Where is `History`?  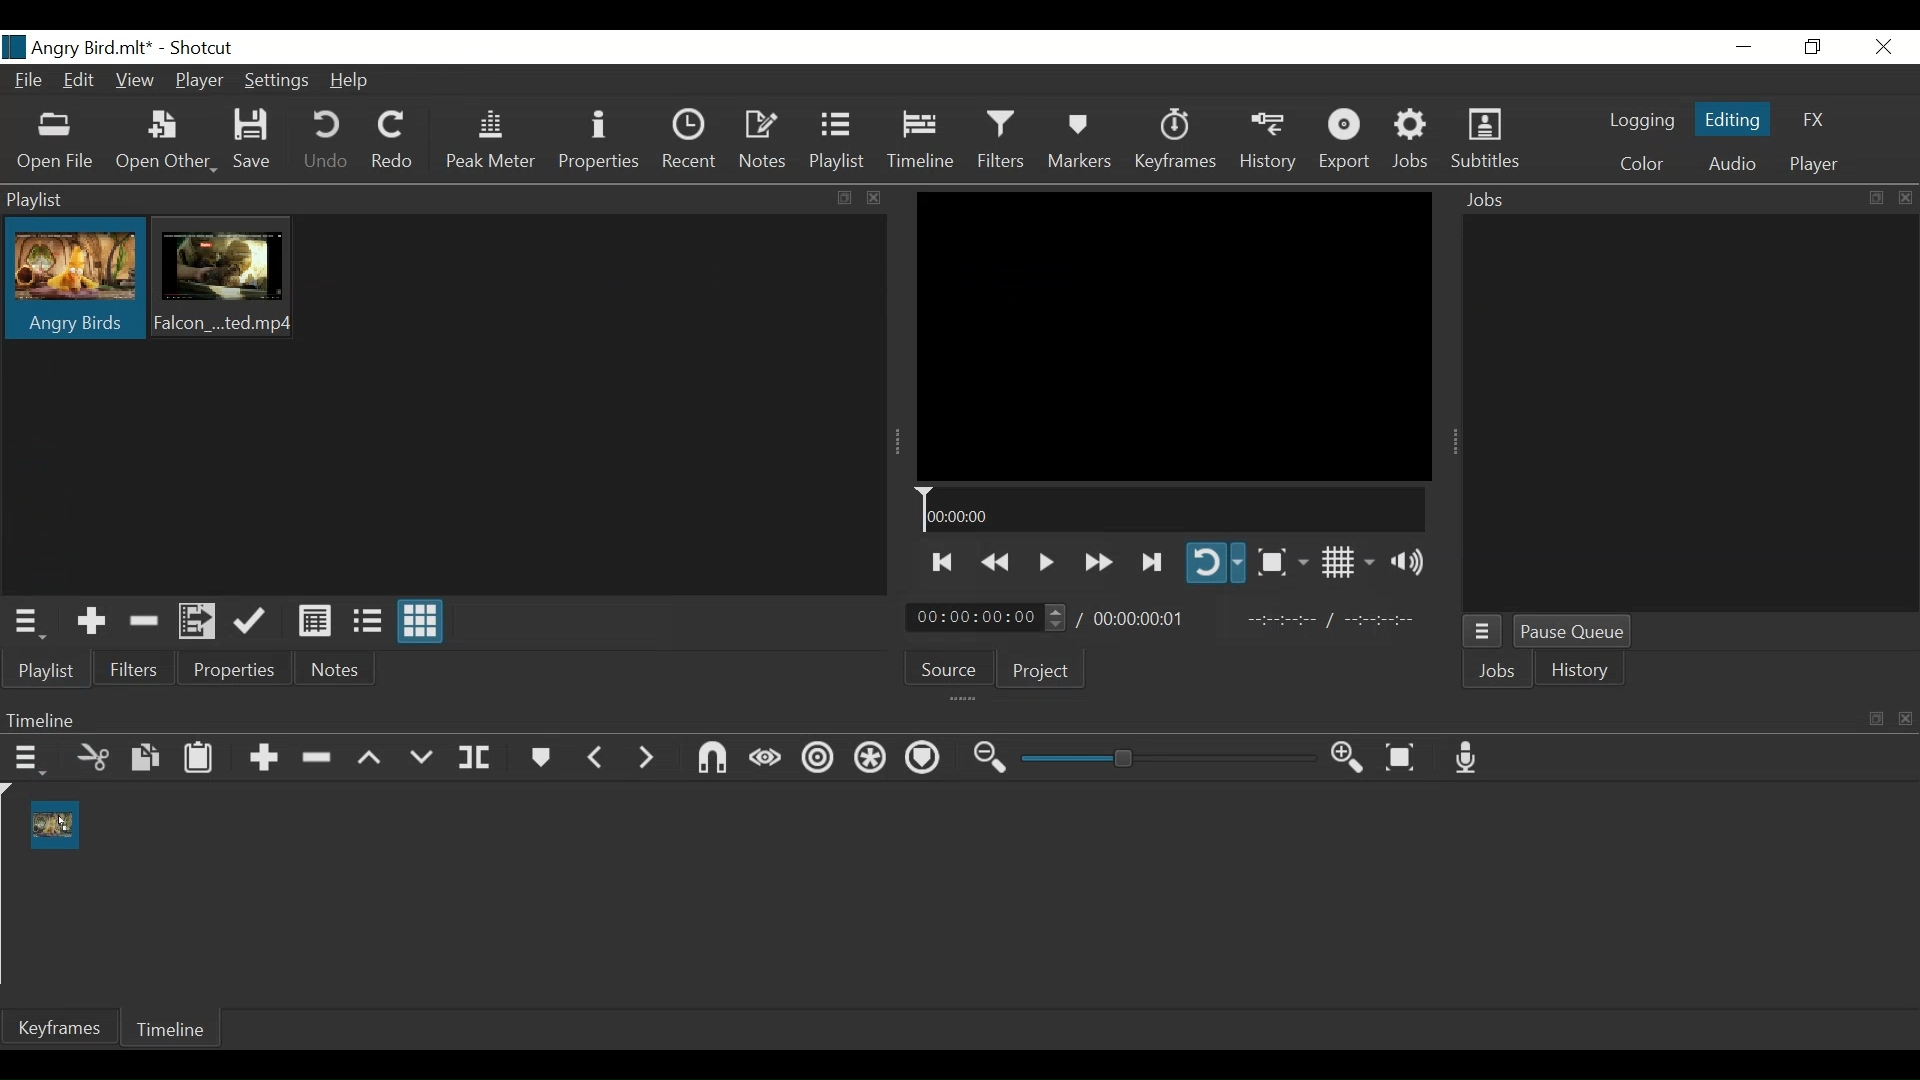 History is located at coordinates (1585, 672).